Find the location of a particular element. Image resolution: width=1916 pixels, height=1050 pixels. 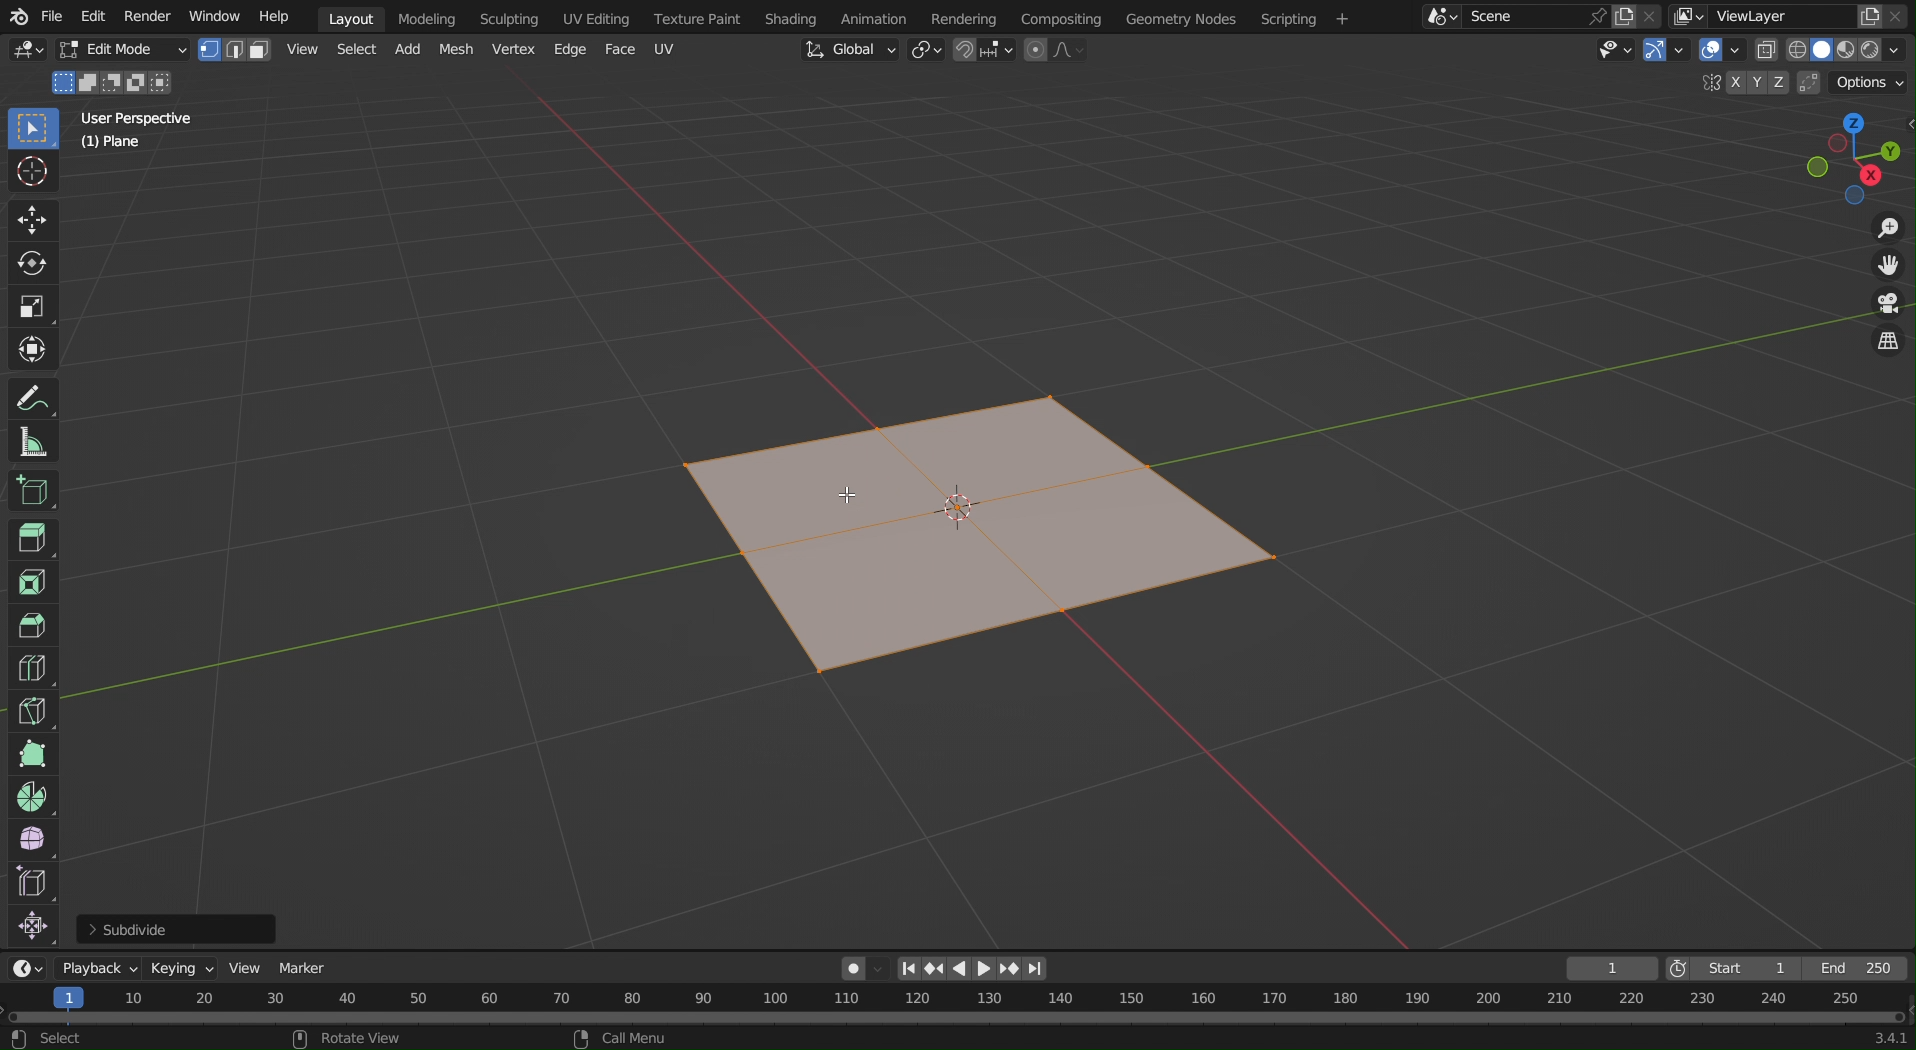

Select is located at coordinates (353, 52).